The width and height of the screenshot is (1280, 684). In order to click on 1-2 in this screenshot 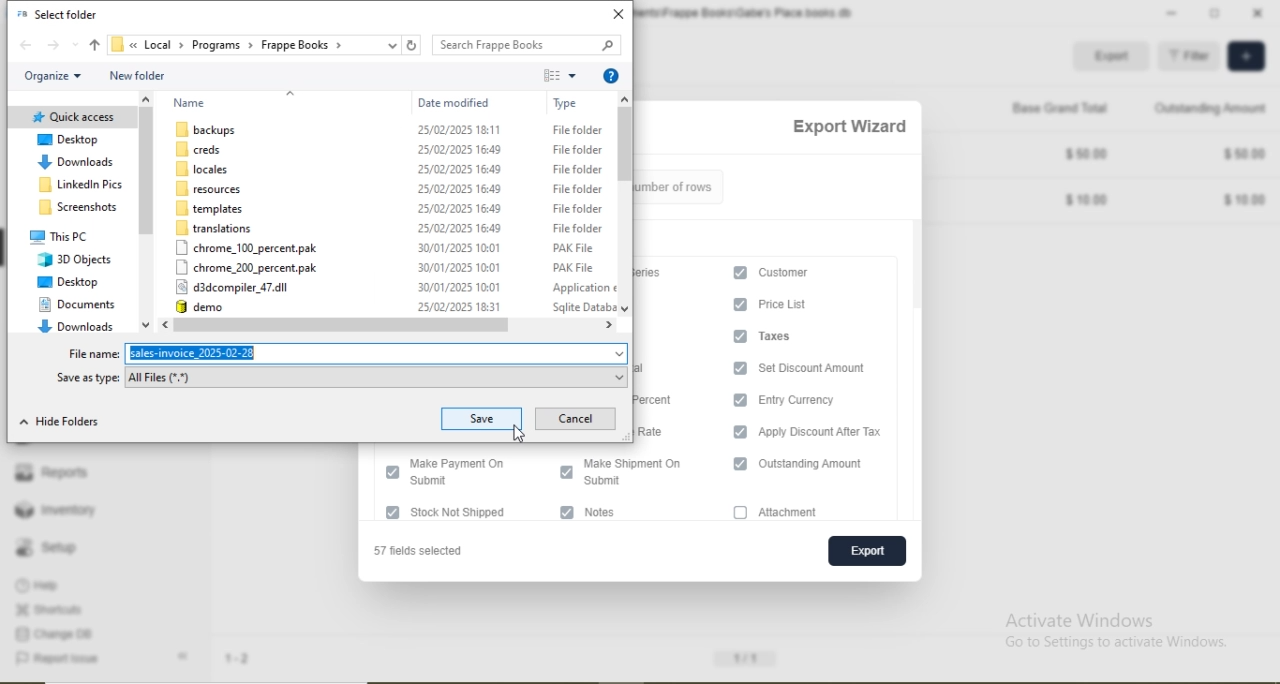, I will do `click(245, 660)`.